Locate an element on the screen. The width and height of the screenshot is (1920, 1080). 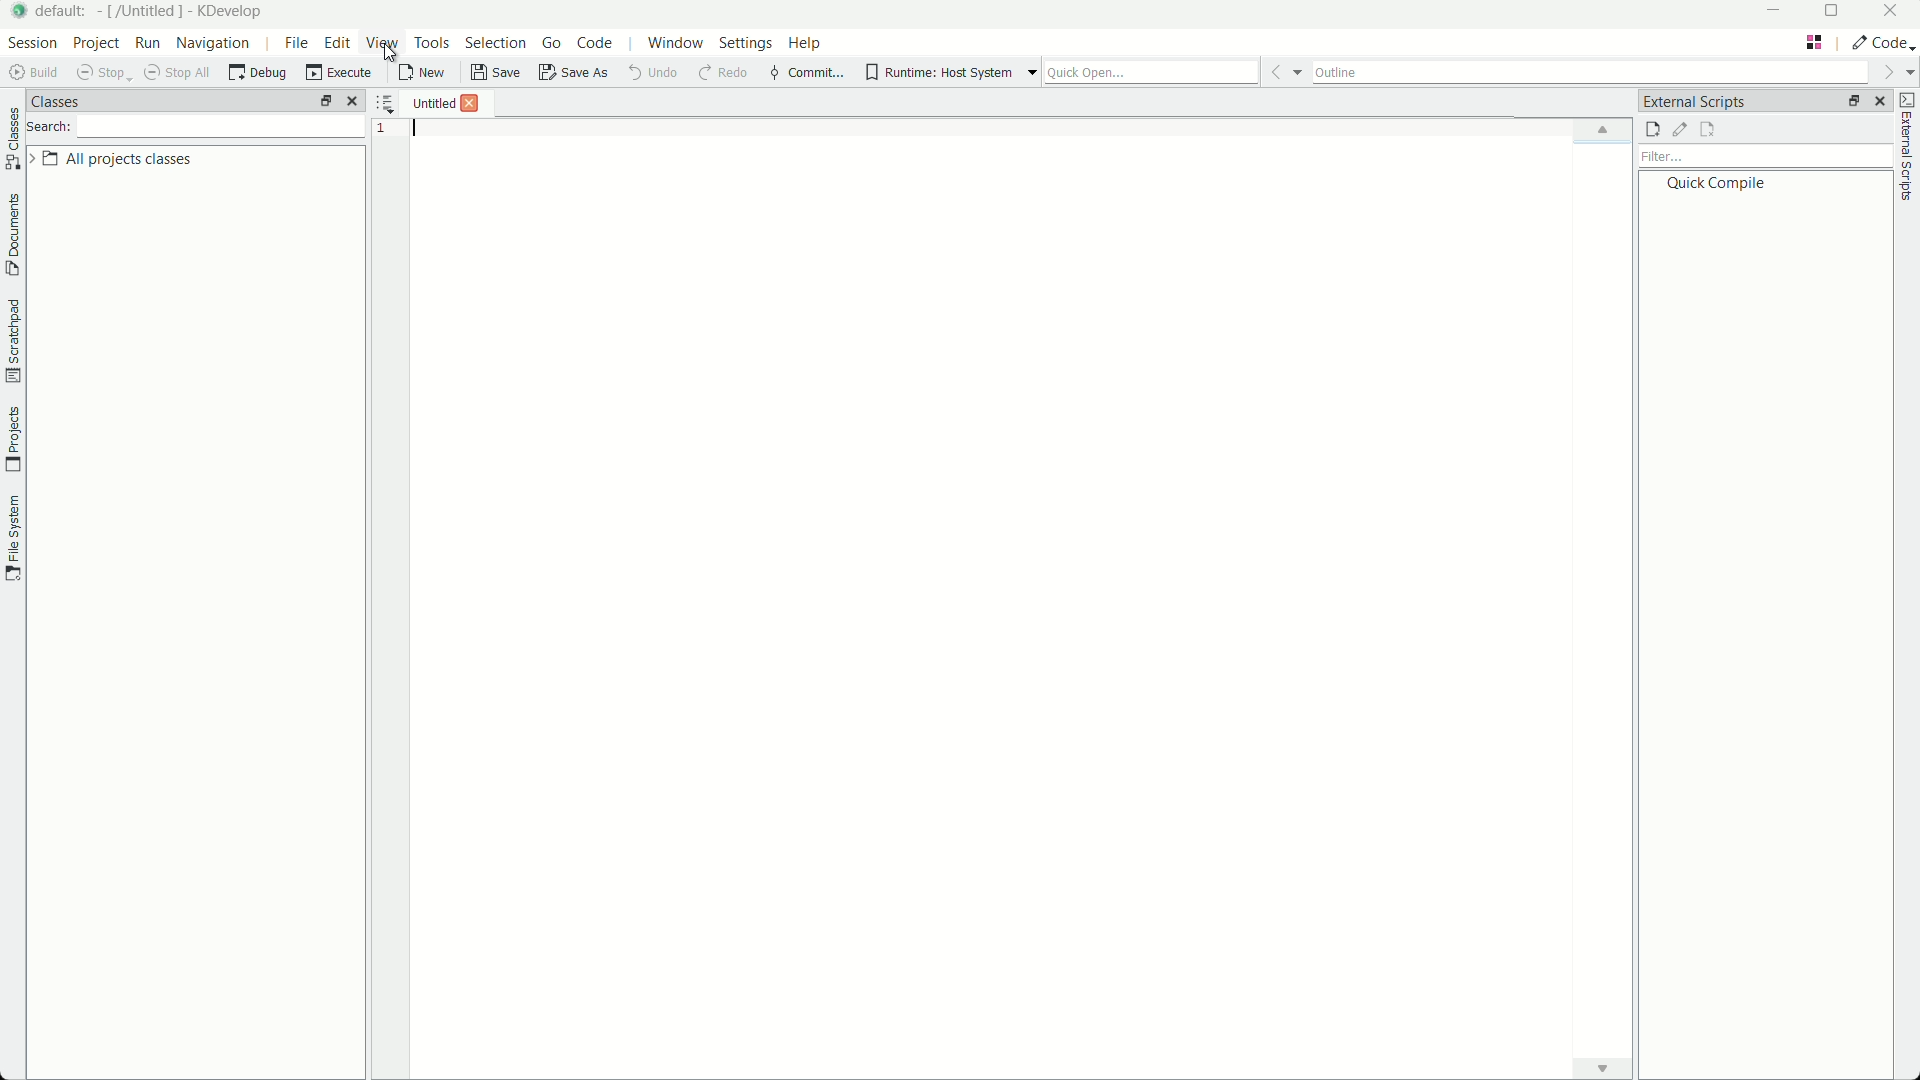
maximize or restore is located at coordinates (1831, 14).